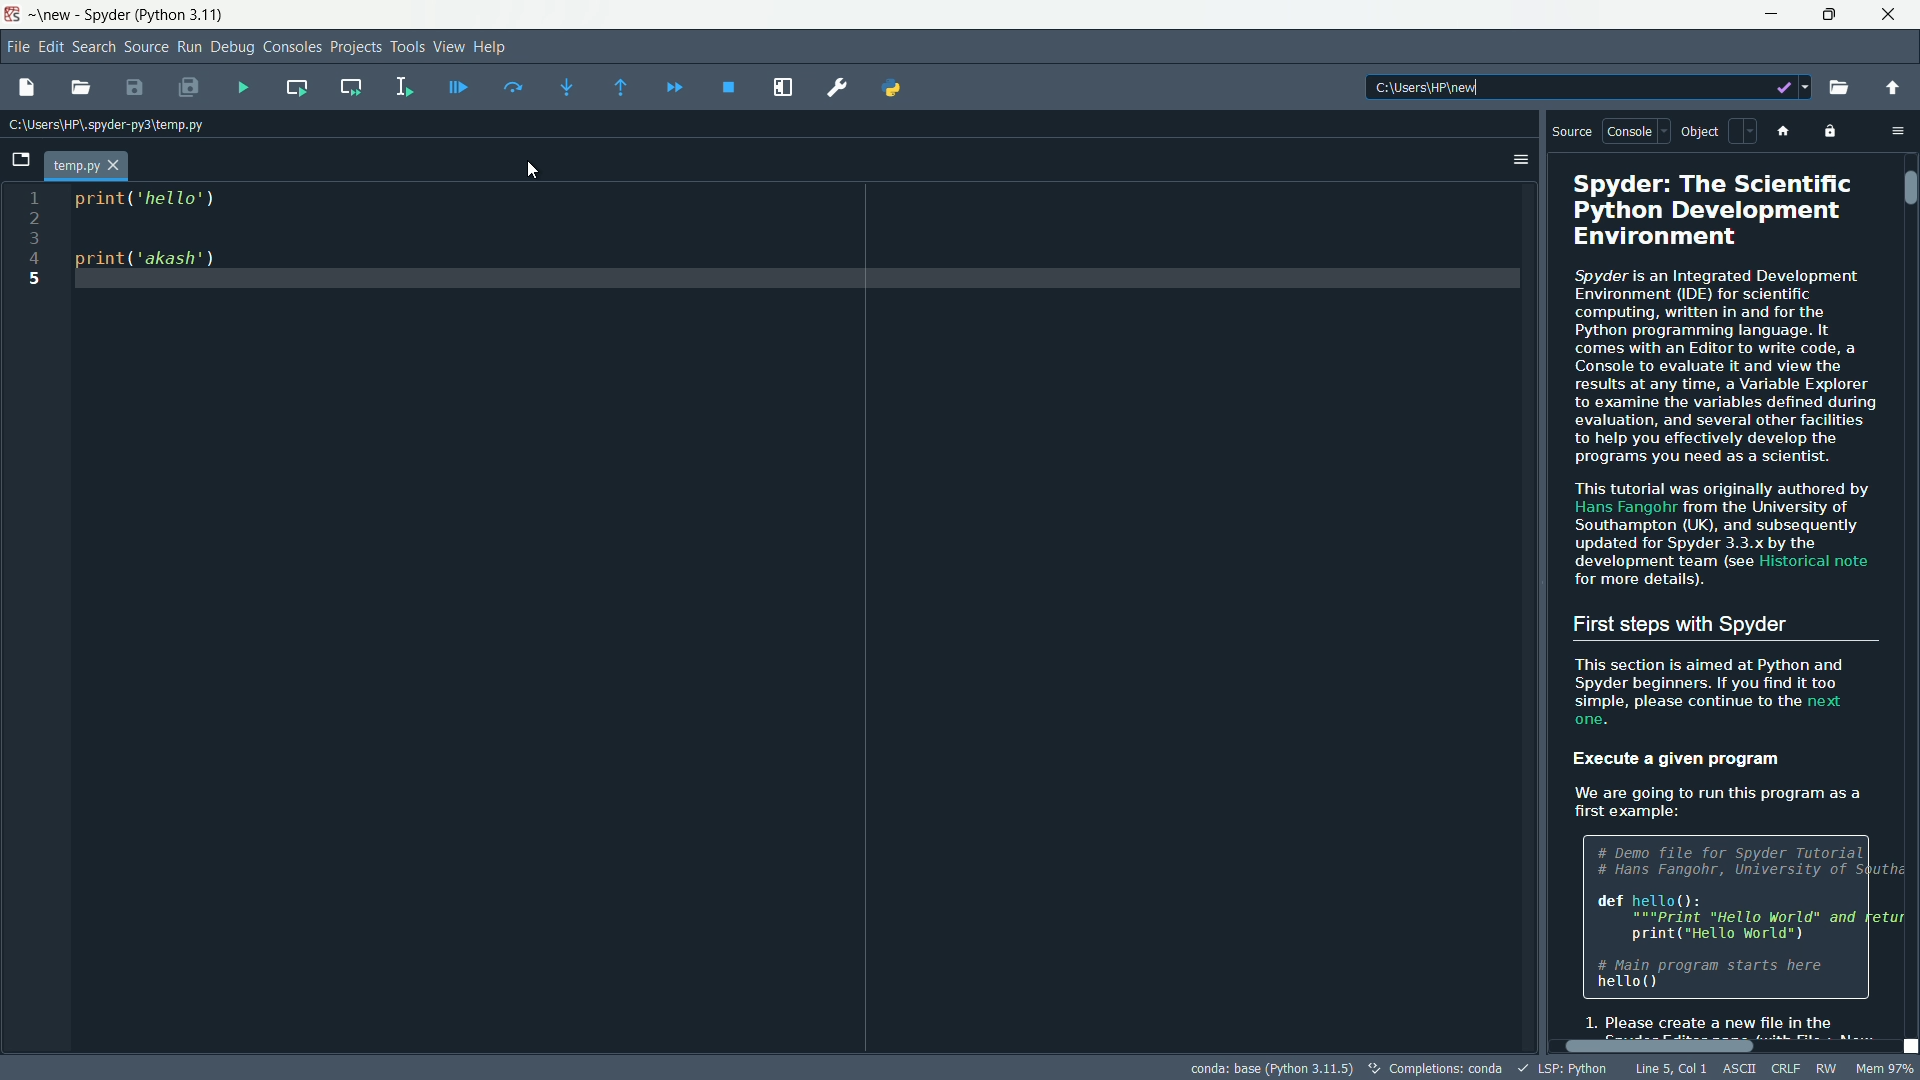 Image resolution: width=1920 pixels, height=1080 pixels. What do you see at coordinates (1894, 87) in the screenshot?
I see `change to parent directory` at bounding box center [1894, 87].